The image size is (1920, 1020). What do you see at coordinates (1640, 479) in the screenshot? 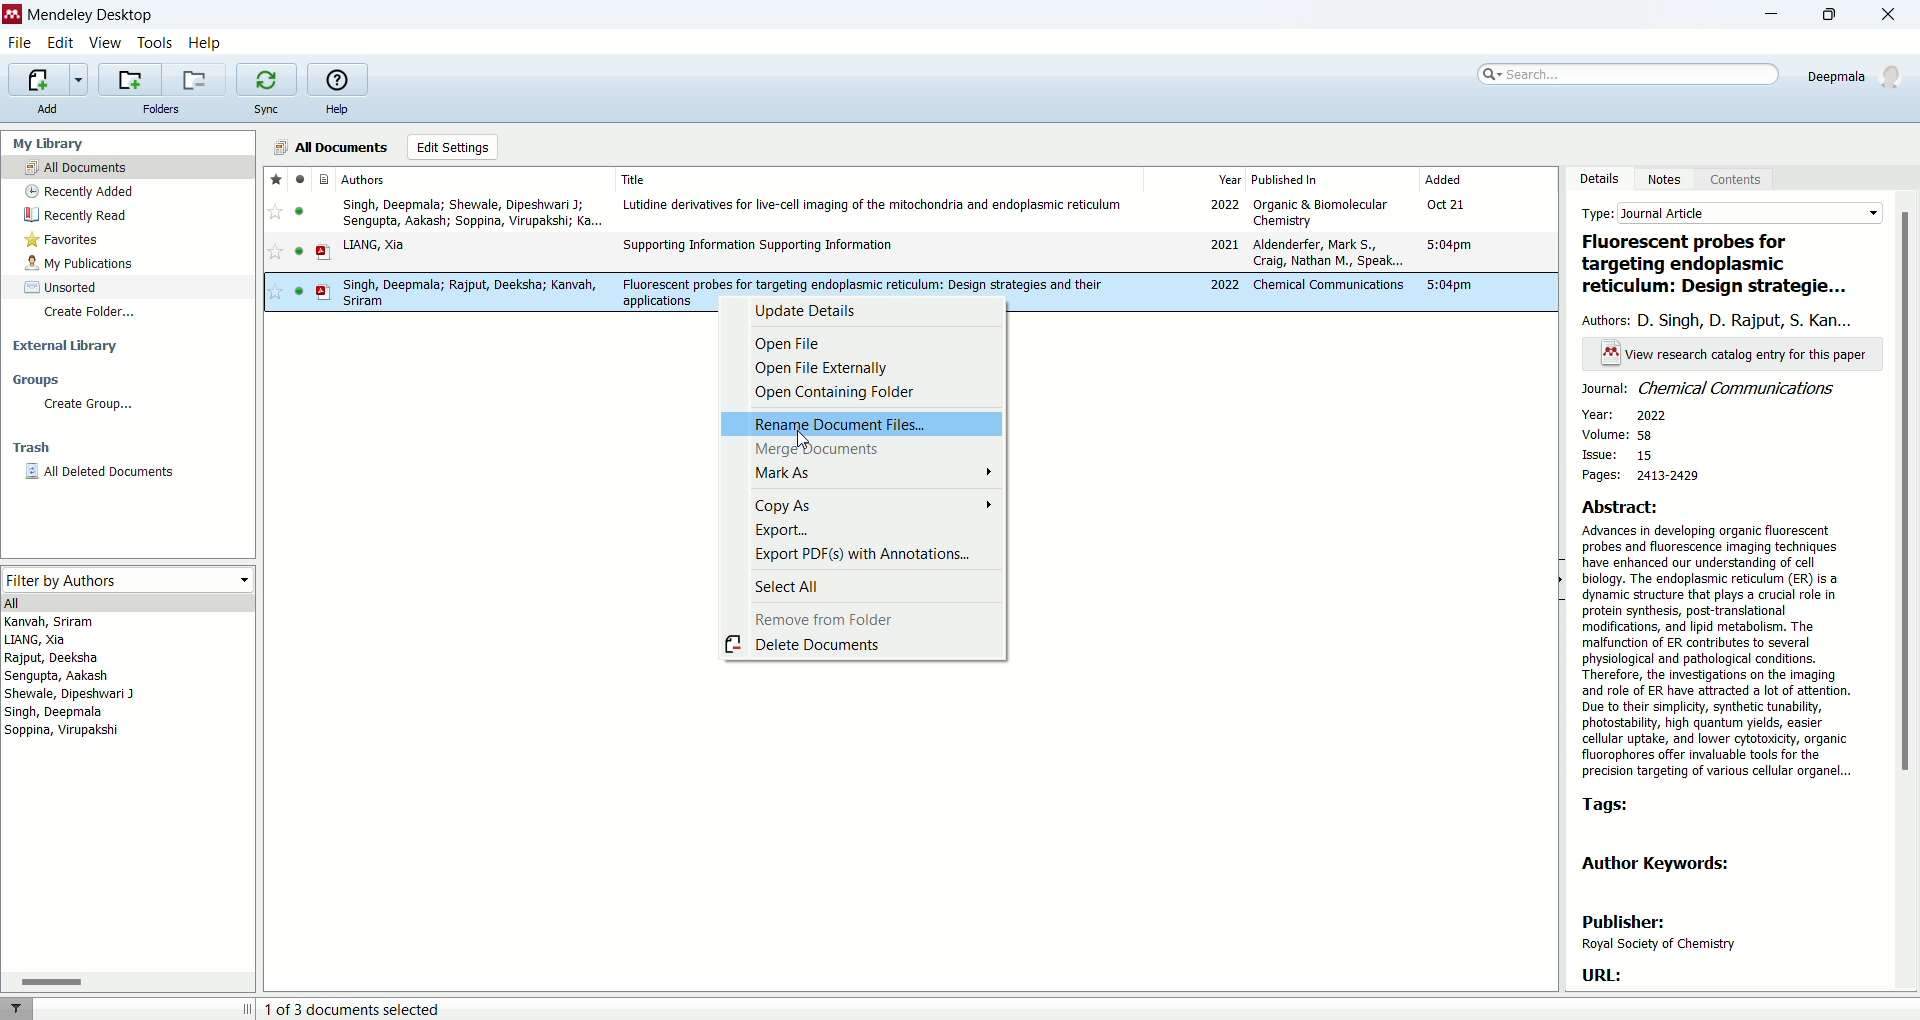
I see `pages` at bounding box center [1640, 479].